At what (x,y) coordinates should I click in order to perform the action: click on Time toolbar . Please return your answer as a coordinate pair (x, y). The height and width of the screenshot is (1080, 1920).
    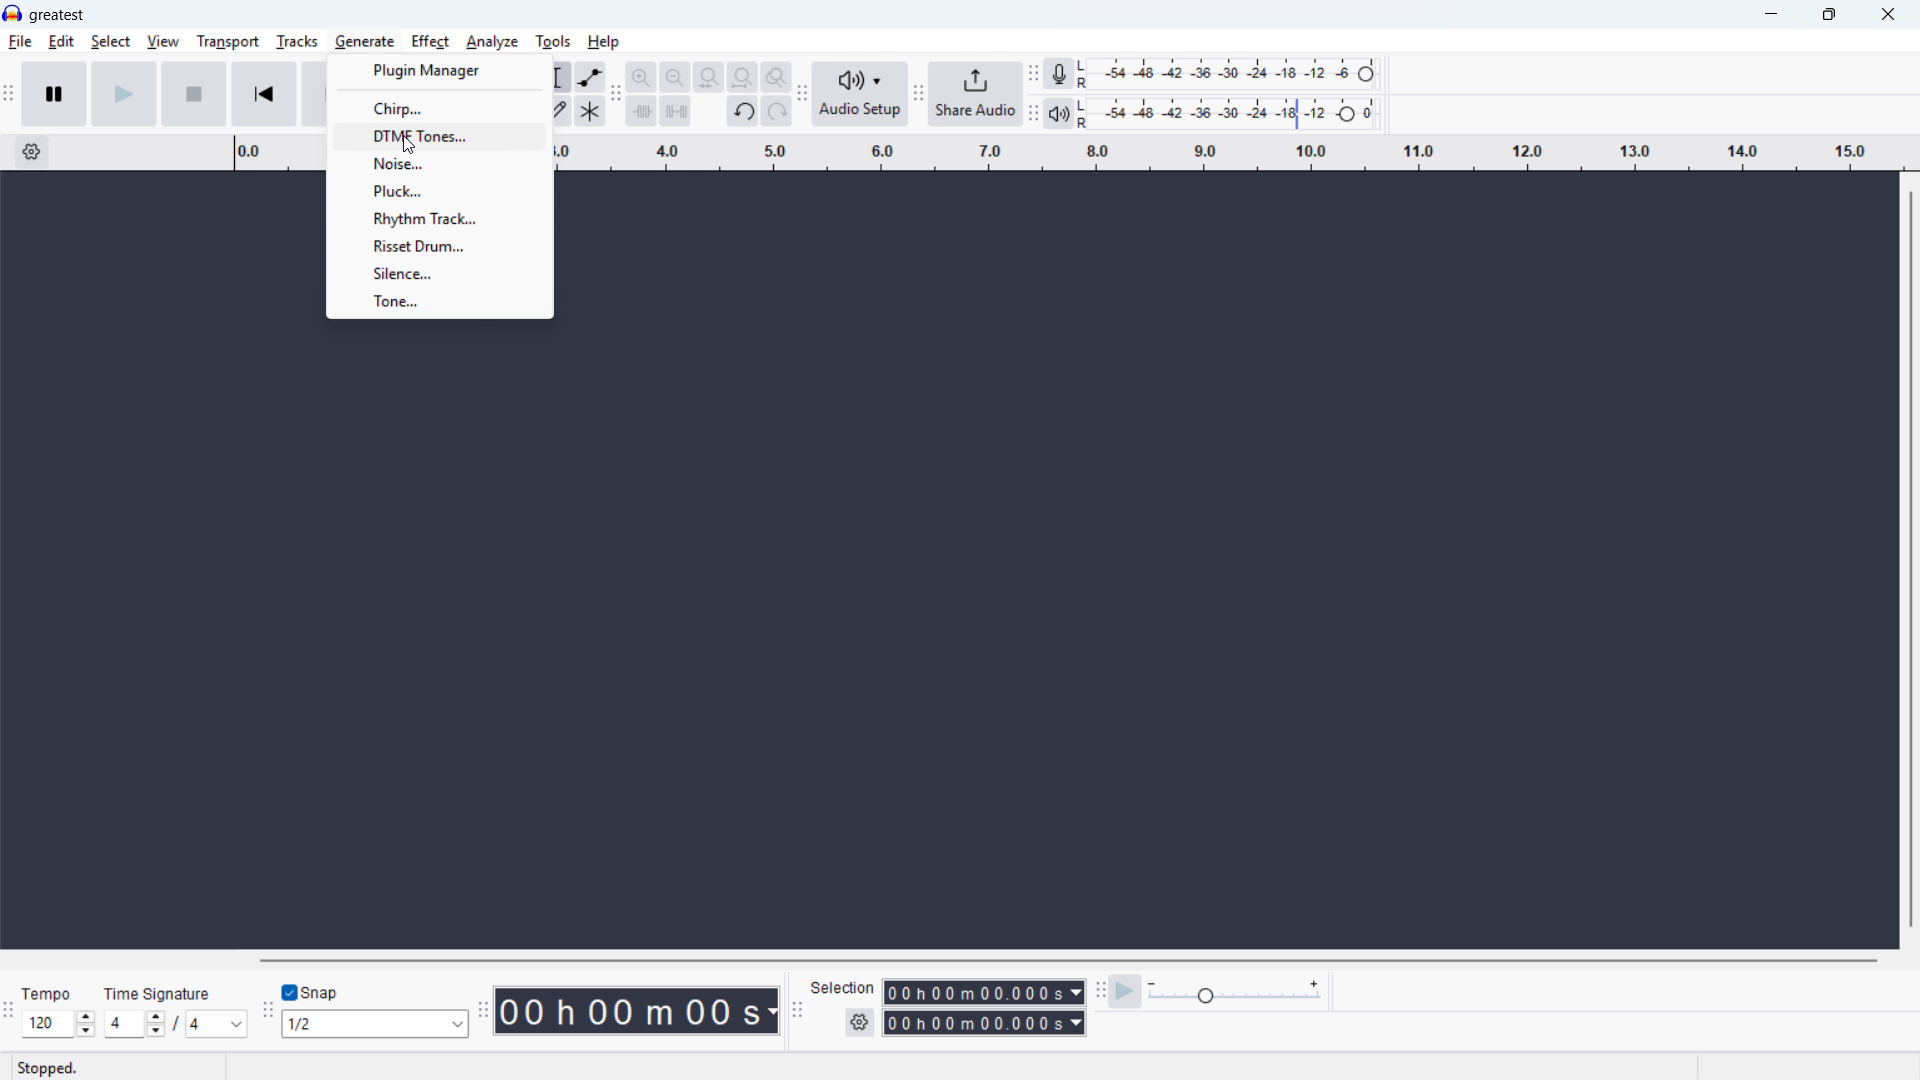
    Looking at the image, I should click on (486, 1011).